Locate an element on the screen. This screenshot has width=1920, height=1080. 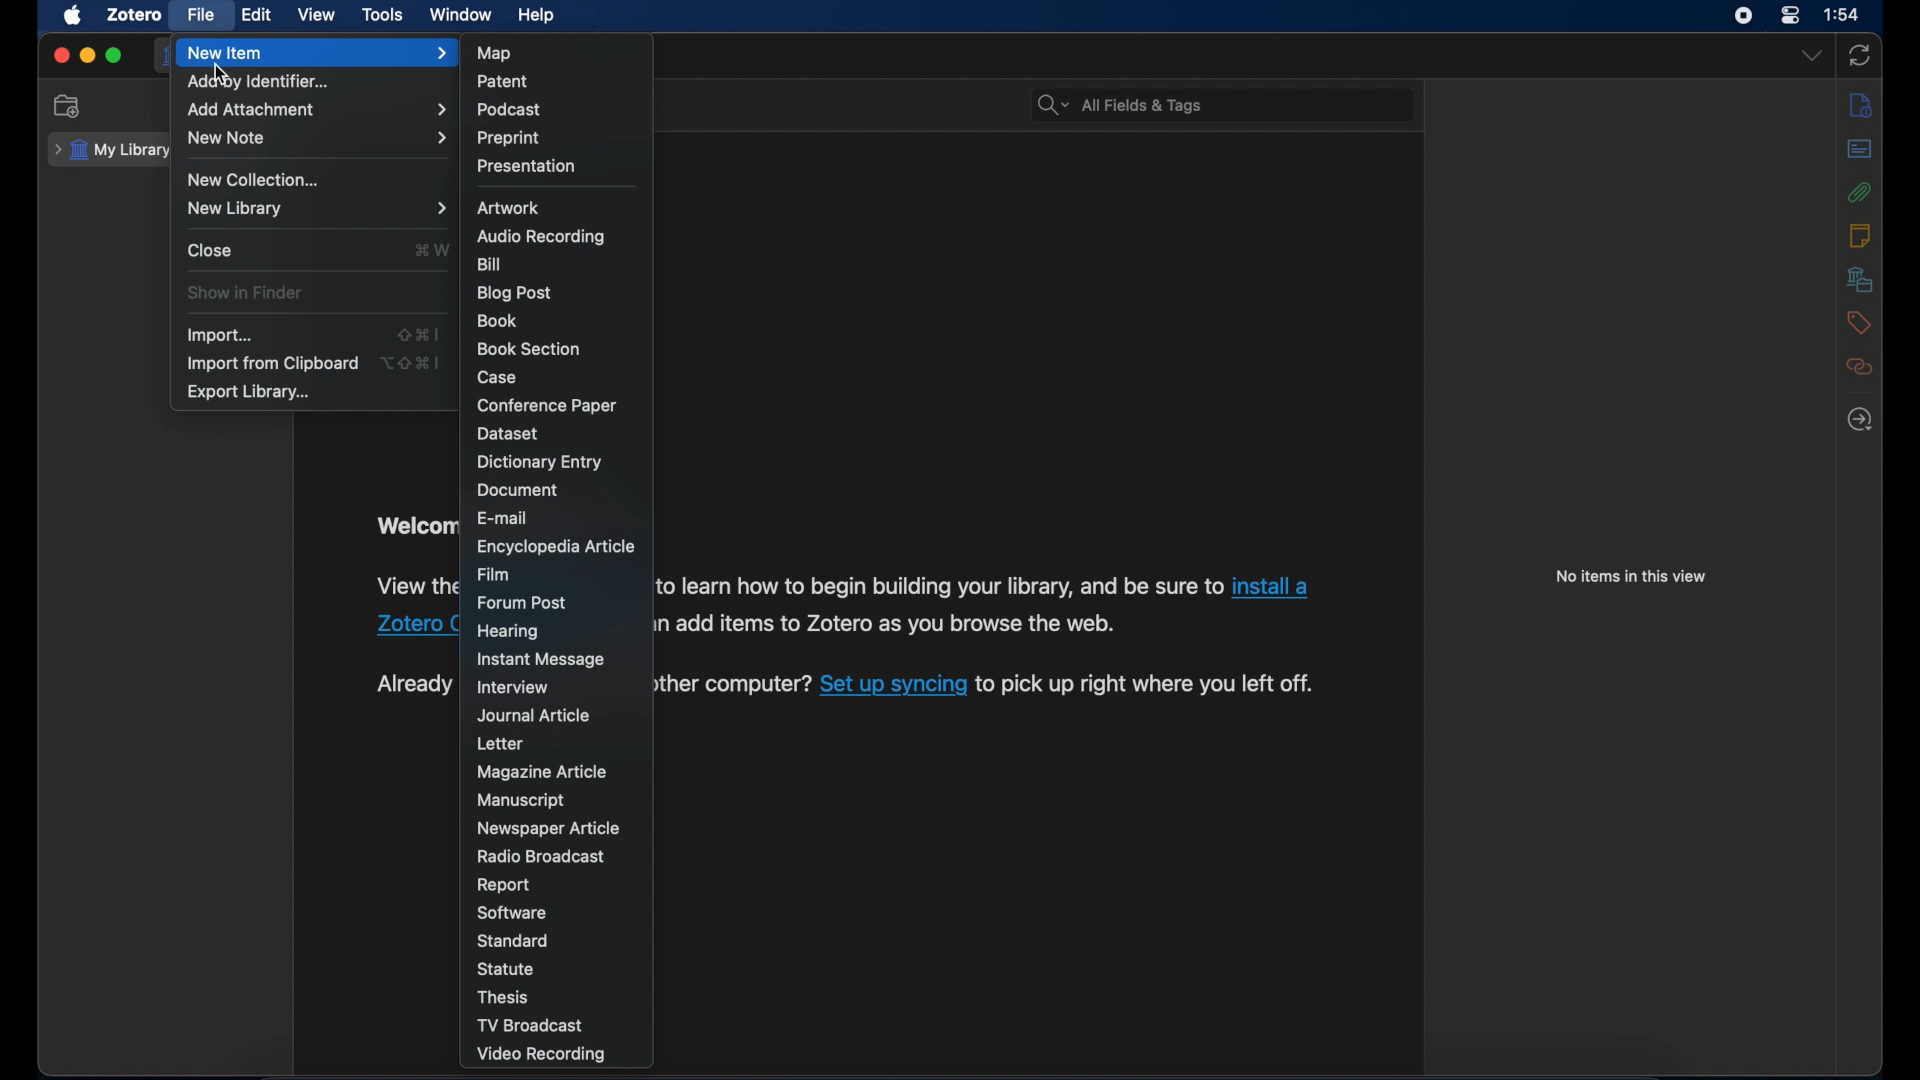
add items to Zotero as you browse the web. is located at coordinates (896, 624).